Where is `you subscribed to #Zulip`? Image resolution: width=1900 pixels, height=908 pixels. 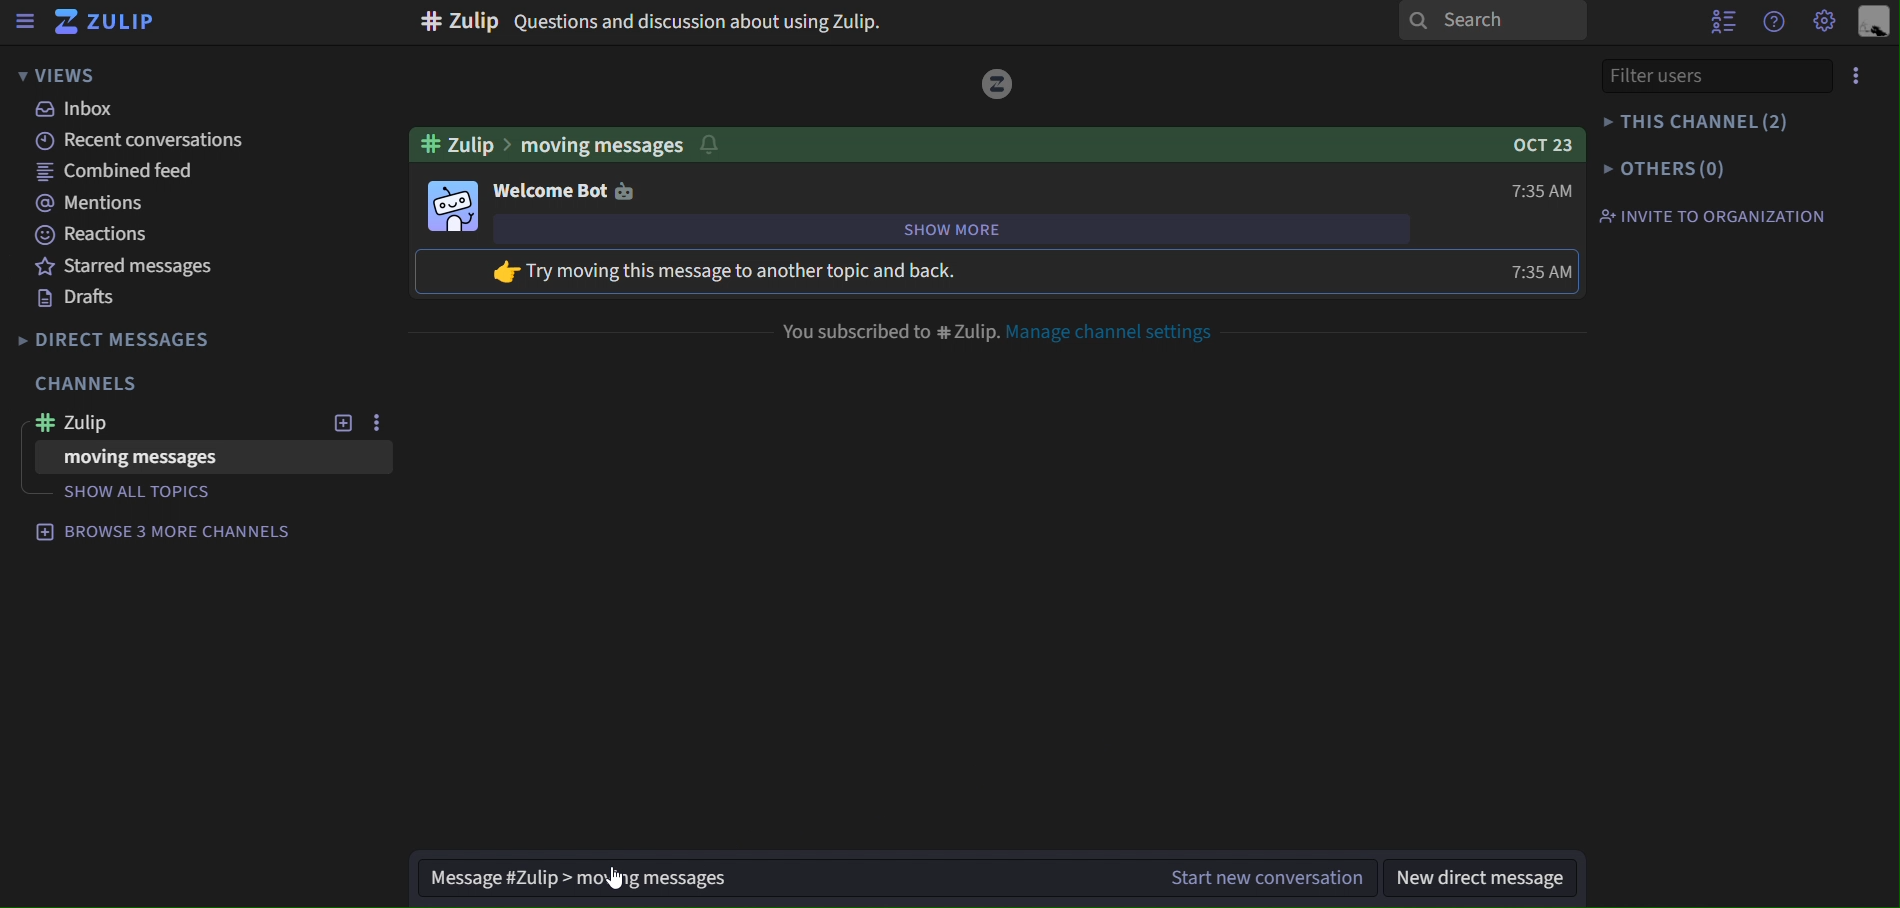 you subscribed to #Zulip is located at coordinates (887, 328).